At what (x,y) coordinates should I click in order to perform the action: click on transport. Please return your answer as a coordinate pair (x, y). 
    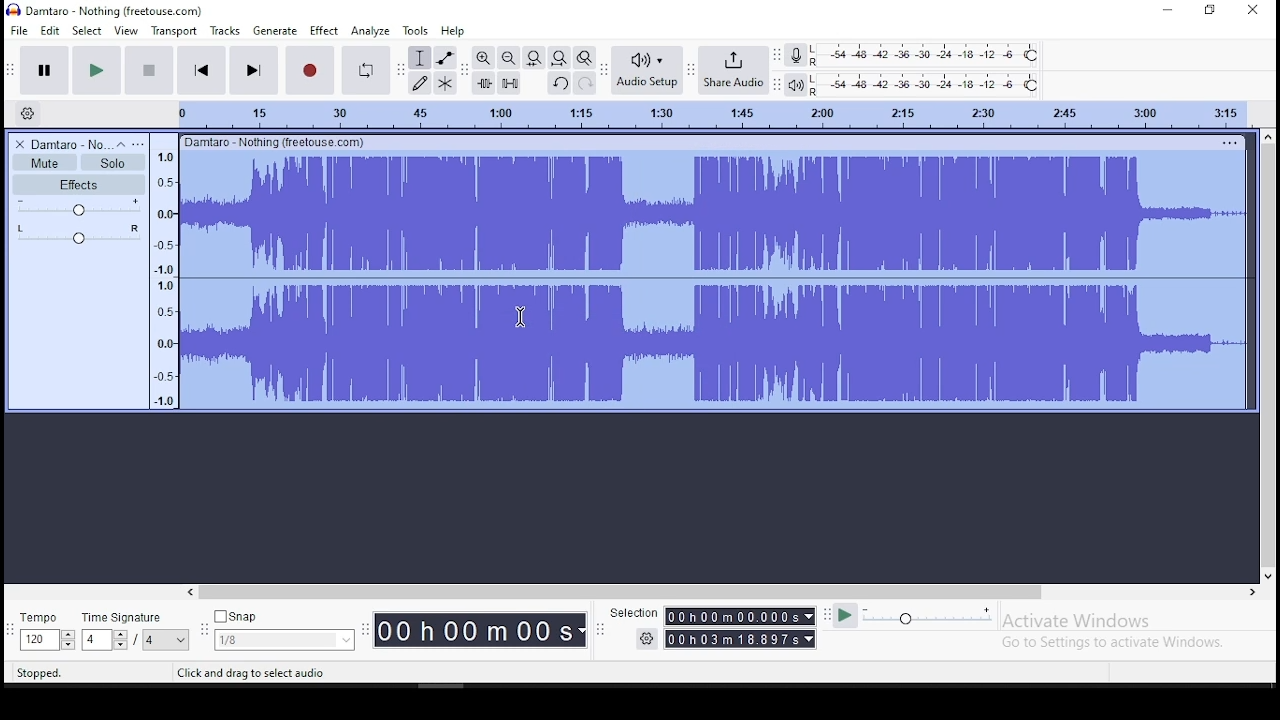
    Looking at the image, I should click on (173, 30).